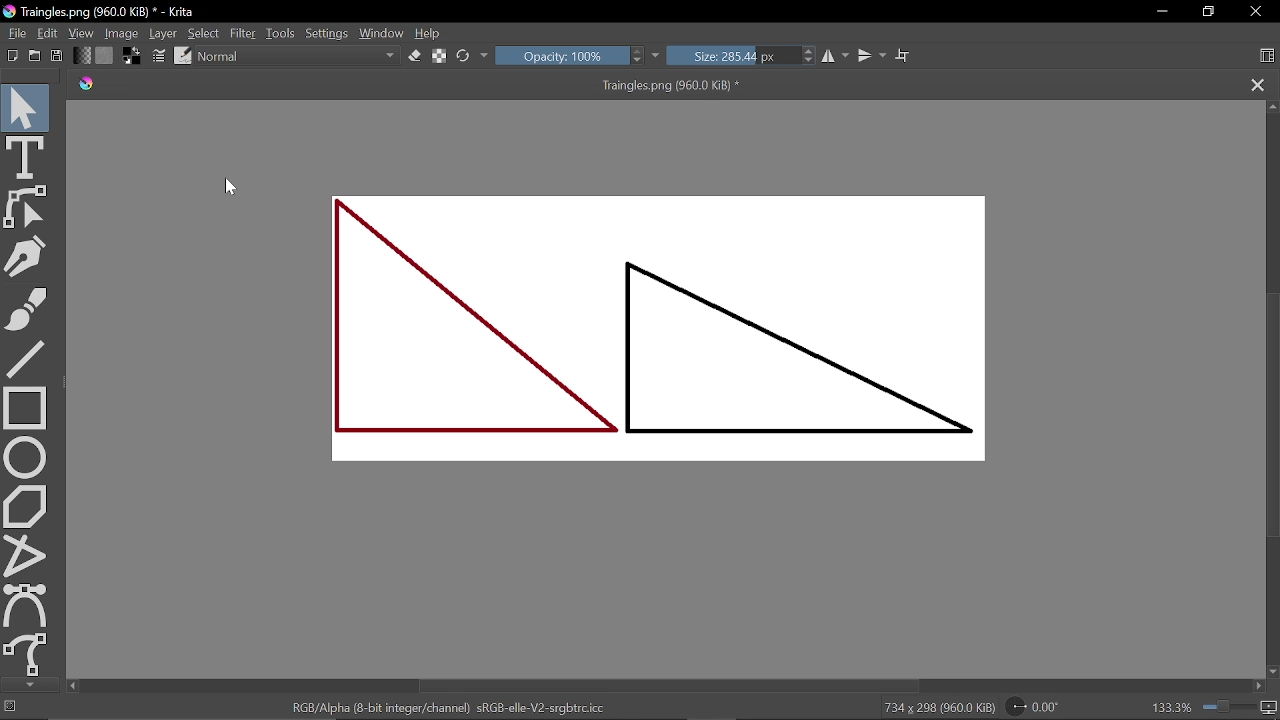 The height and width of the screenshot is (720, 1280). What do you see at coordinates (281, 33) in the screenshot?
I see `Tools` at bounding box center [281, 33].